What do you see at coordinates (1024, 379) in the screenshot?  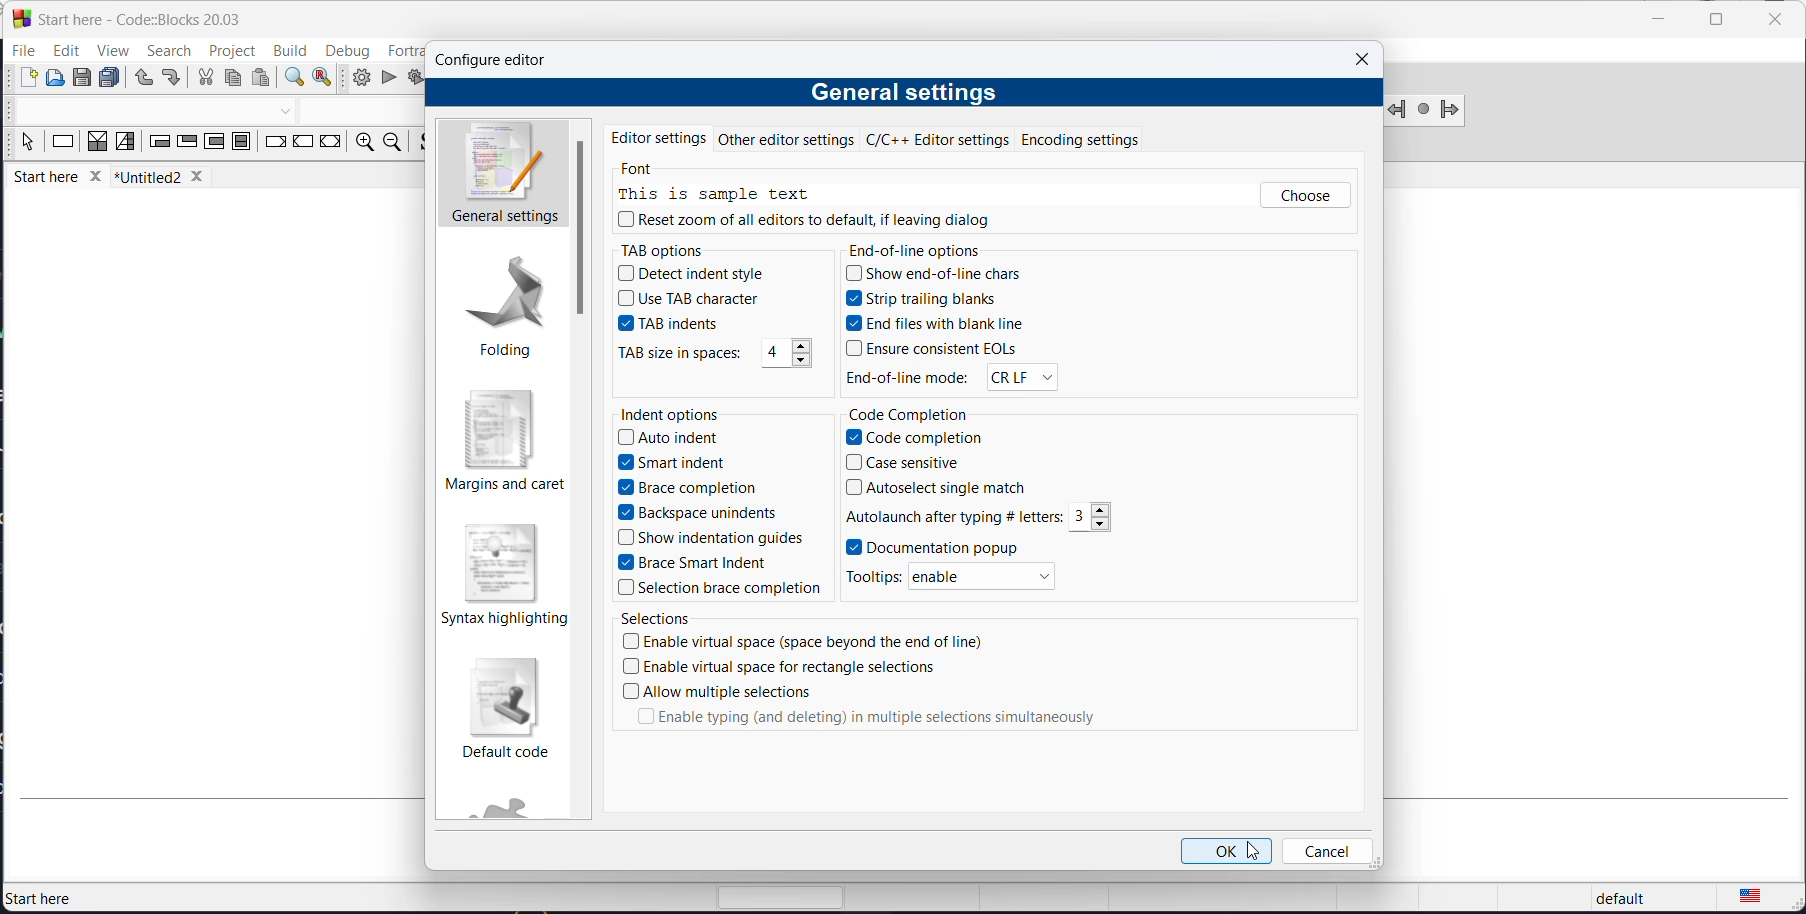 I see `dropdown` at bounding box center [1024, 379].